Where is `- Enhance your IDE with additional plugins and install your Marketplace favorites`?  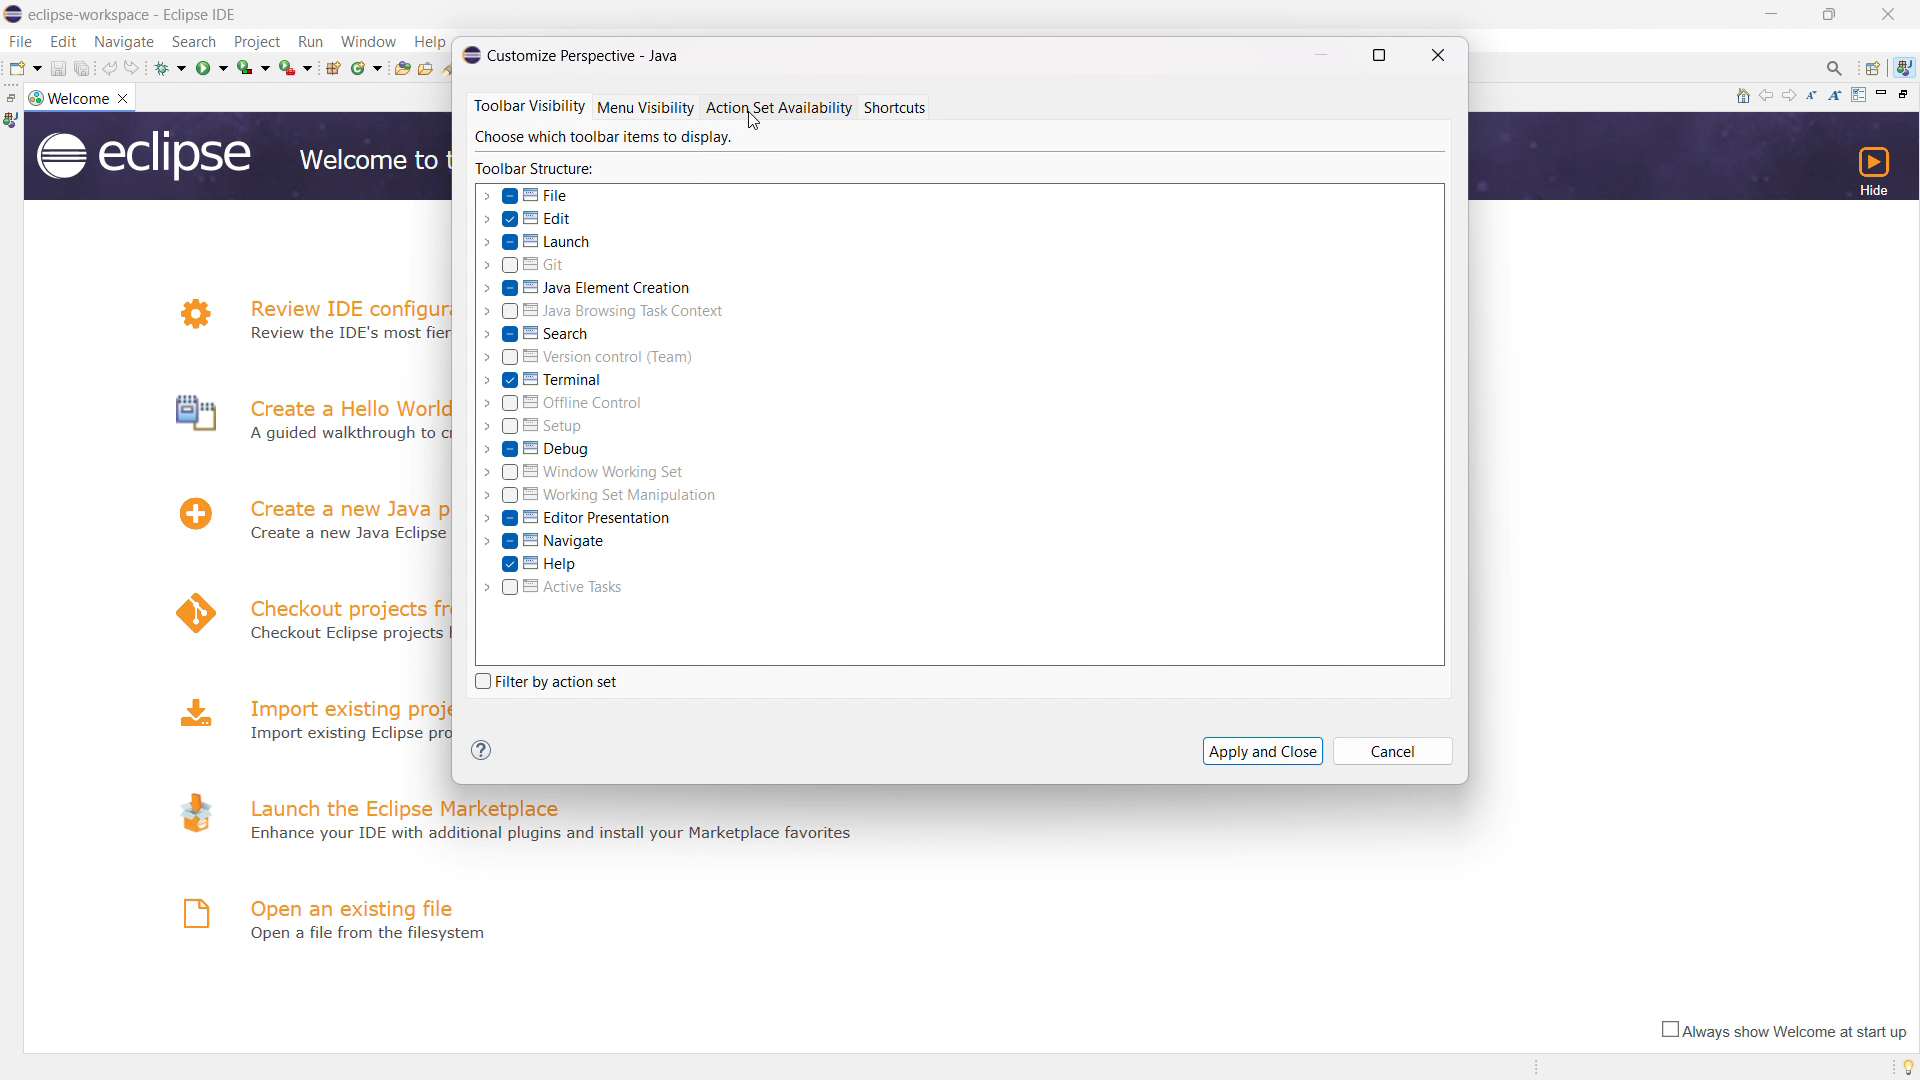 - Enhance your IDE with additional plugins and install your Marketplace favorites is located at coordinates (556, 834).